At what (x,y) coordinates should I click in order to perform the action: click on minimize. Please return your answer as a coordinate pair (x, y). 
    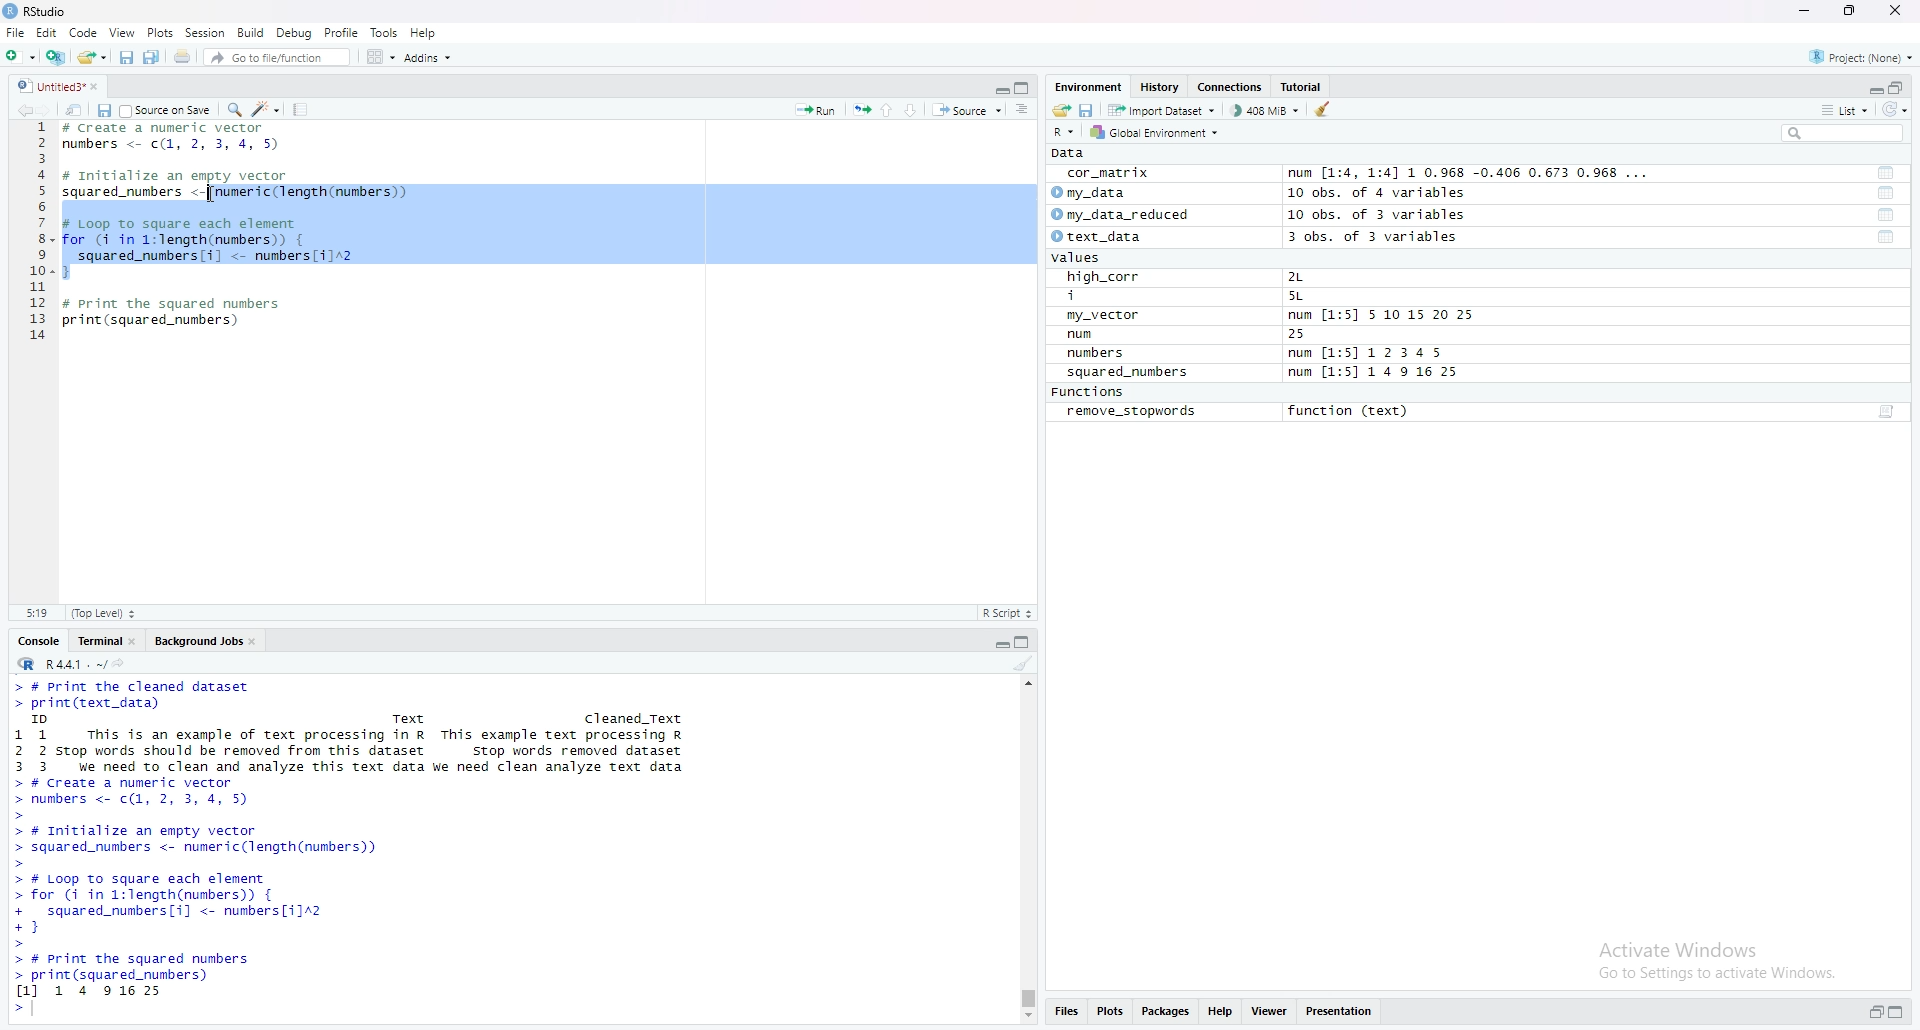
    Looking at the image, I should click on (1803, 11).